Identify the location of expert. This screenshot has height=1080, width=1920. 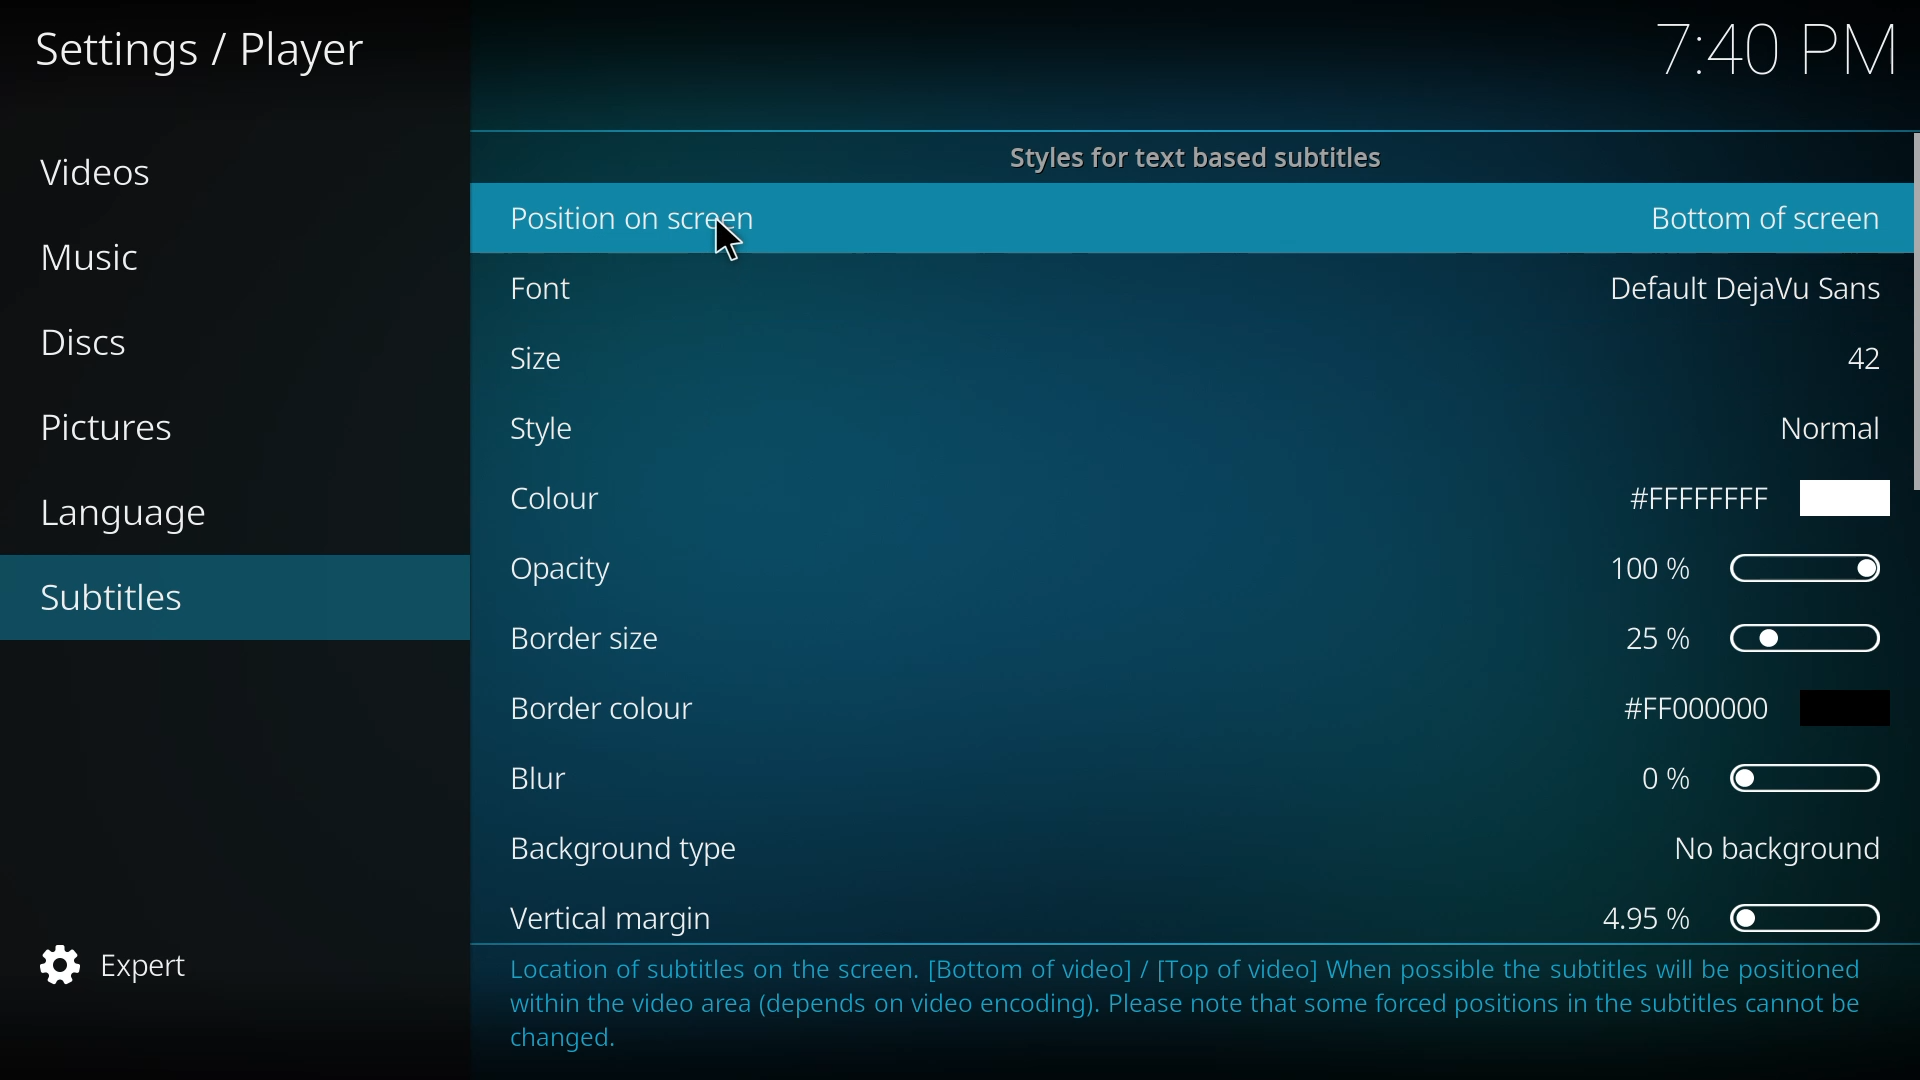
(129, 959).